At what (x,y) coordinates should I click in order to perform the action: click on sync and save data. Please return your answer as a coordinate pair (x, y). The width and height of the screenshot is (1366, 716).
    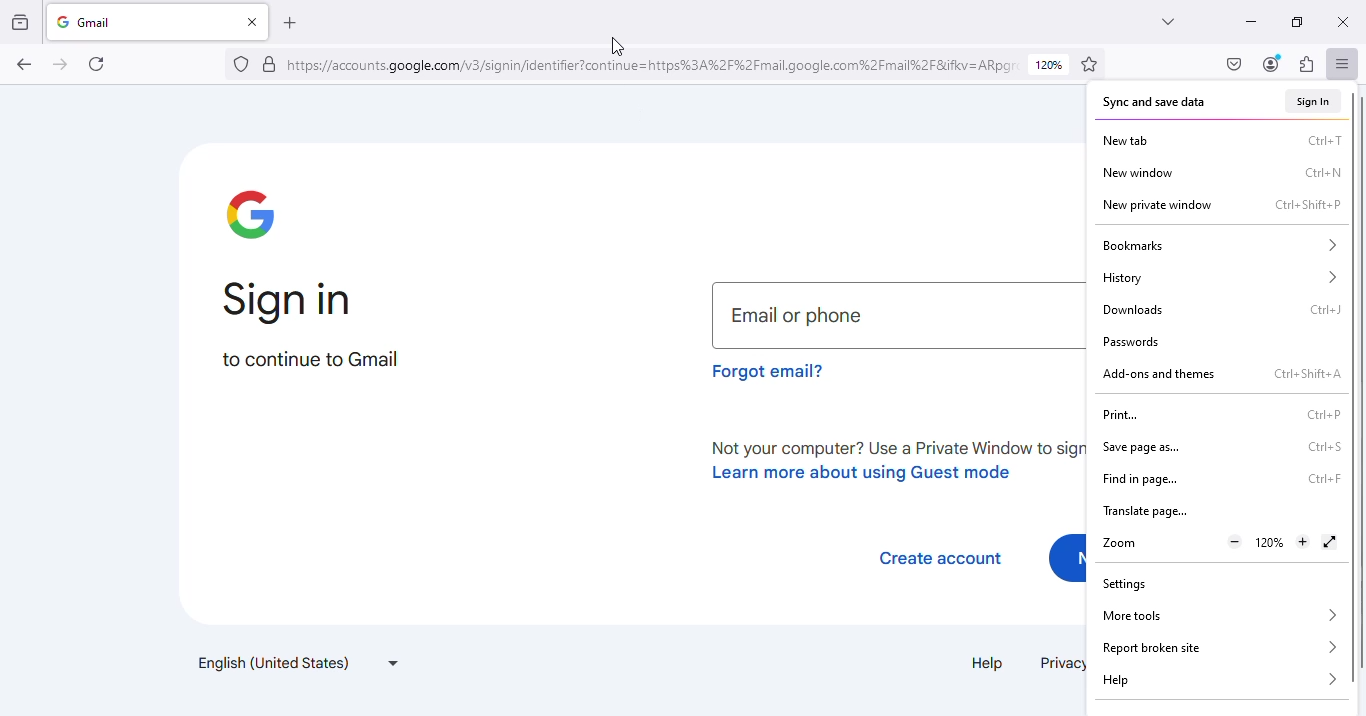
    Looking at the image, I should click on (1153, 102).